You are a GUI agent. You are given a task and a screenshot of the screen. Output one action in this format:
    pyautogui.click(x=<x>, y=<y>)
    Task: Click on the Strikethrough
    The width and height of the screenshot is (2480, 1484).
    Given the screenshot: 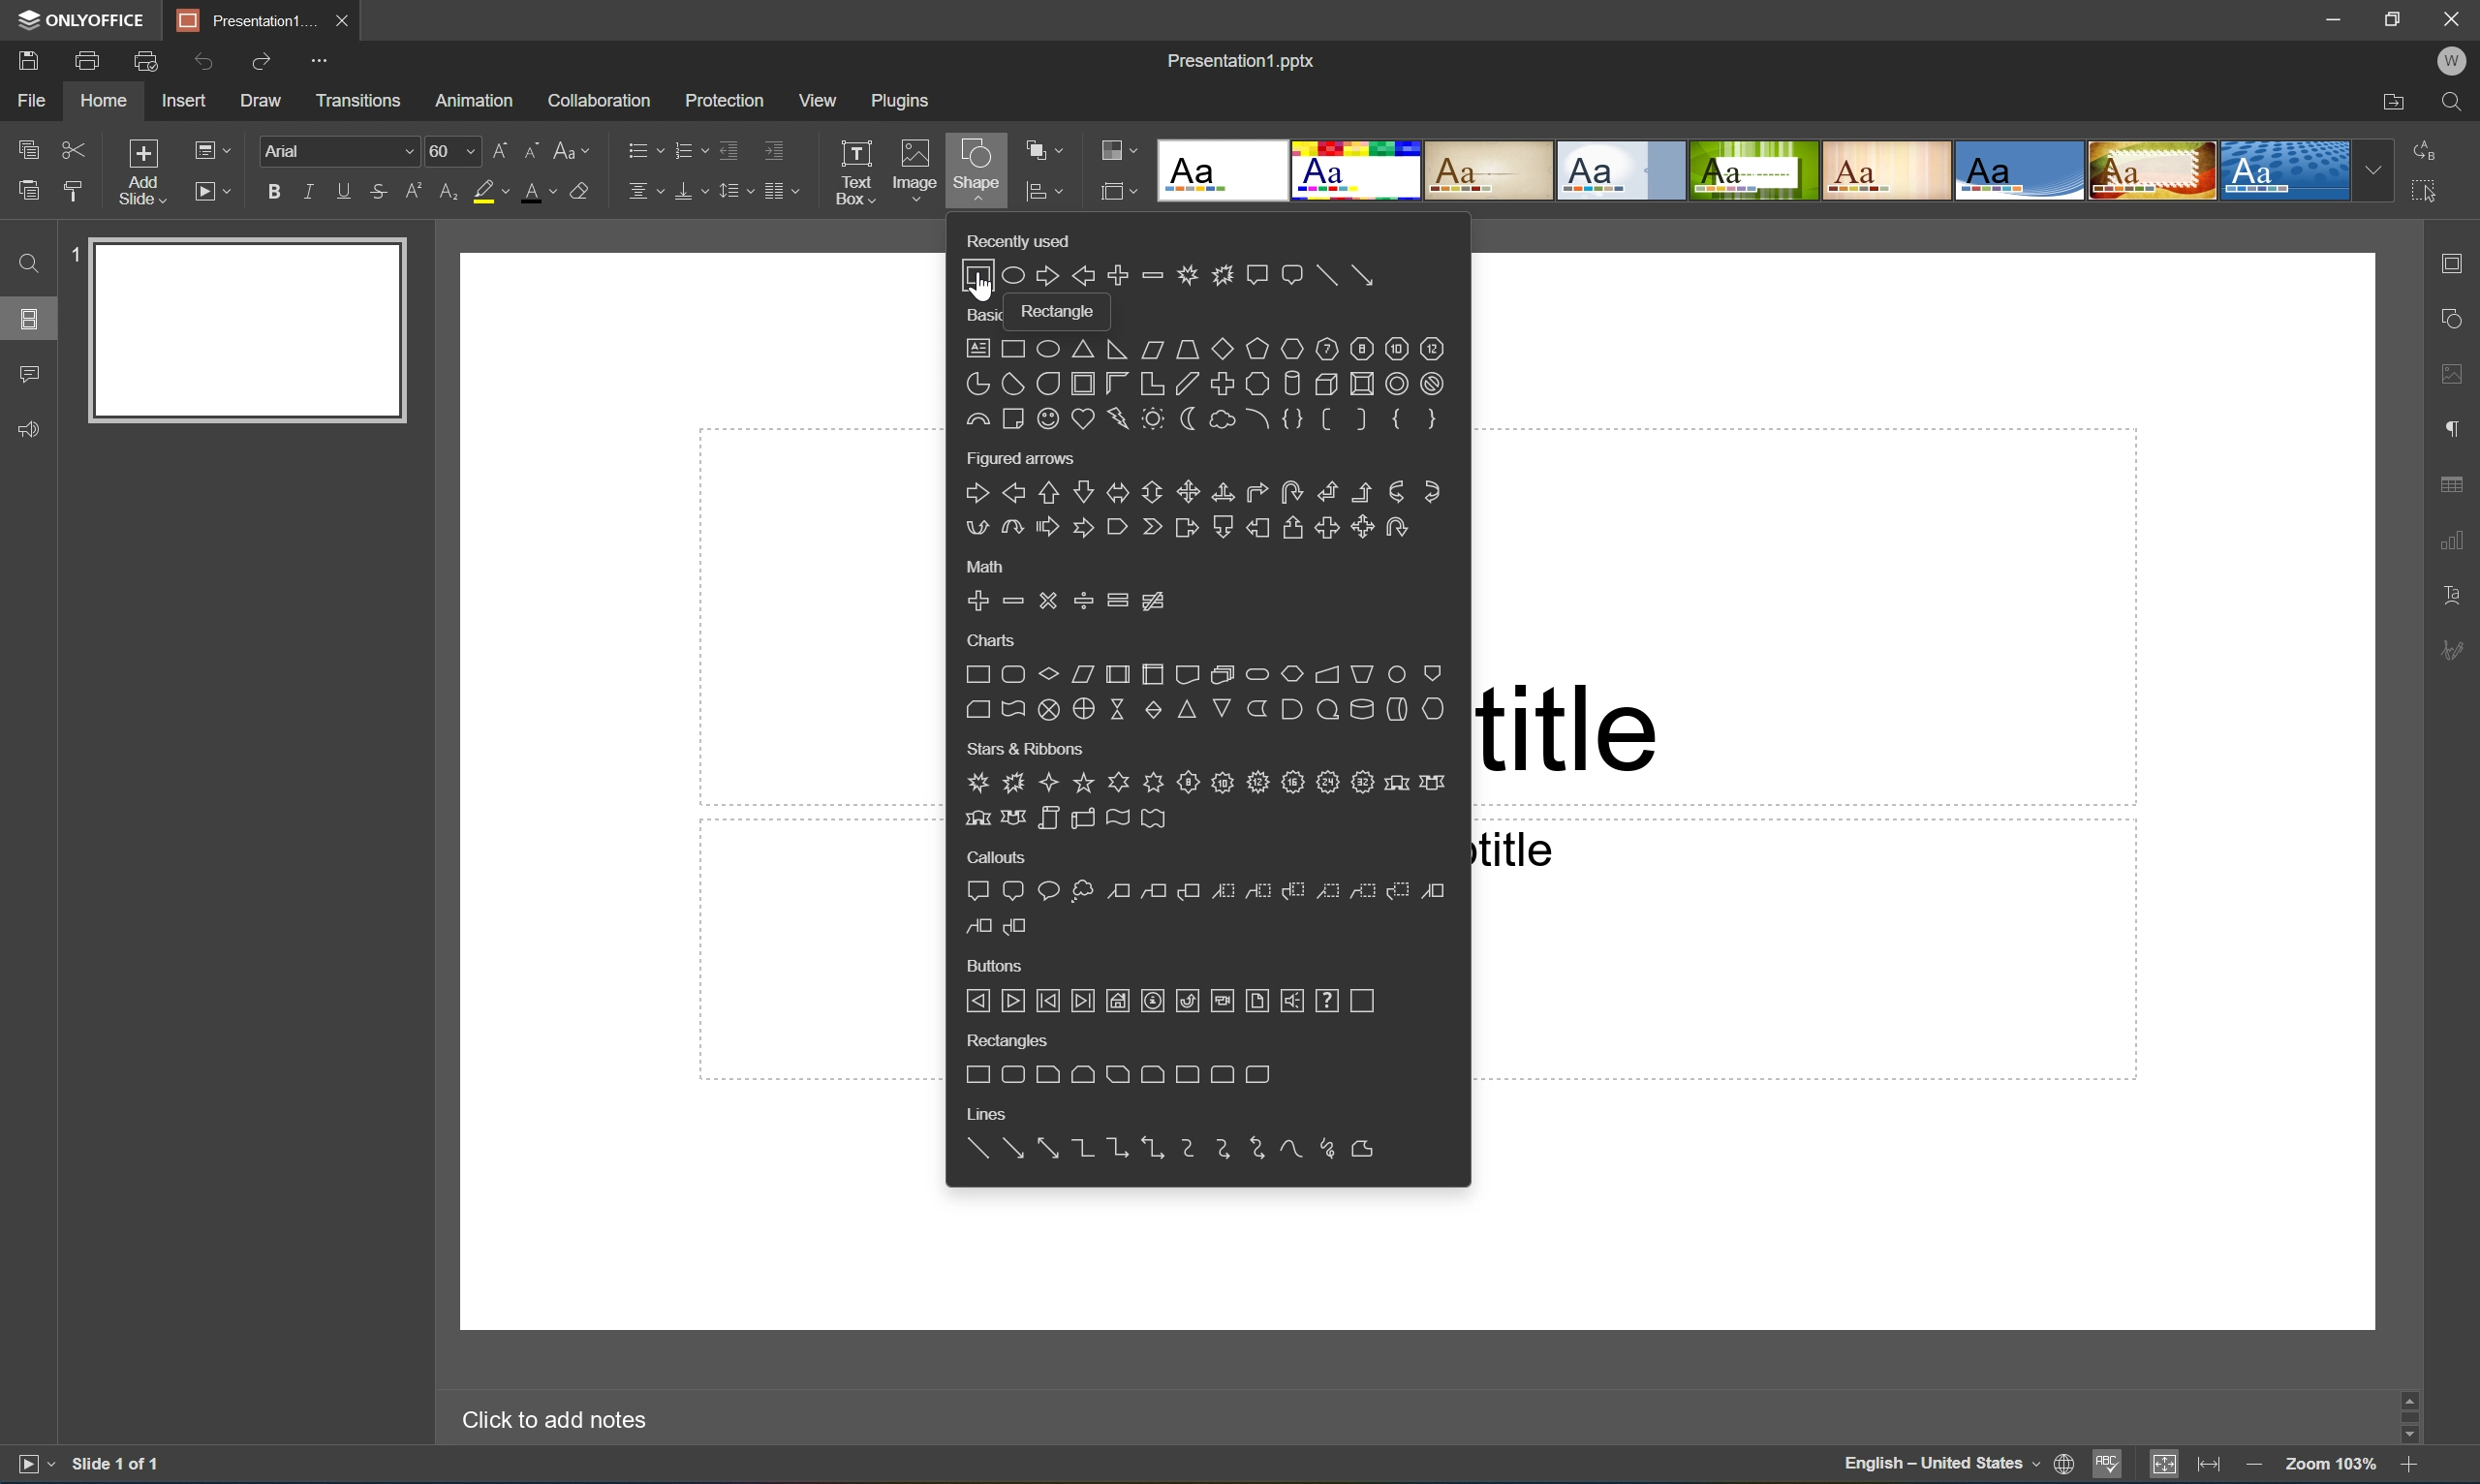 What is the action you would take?
    pyautogui.click(x=378, y=194)
    